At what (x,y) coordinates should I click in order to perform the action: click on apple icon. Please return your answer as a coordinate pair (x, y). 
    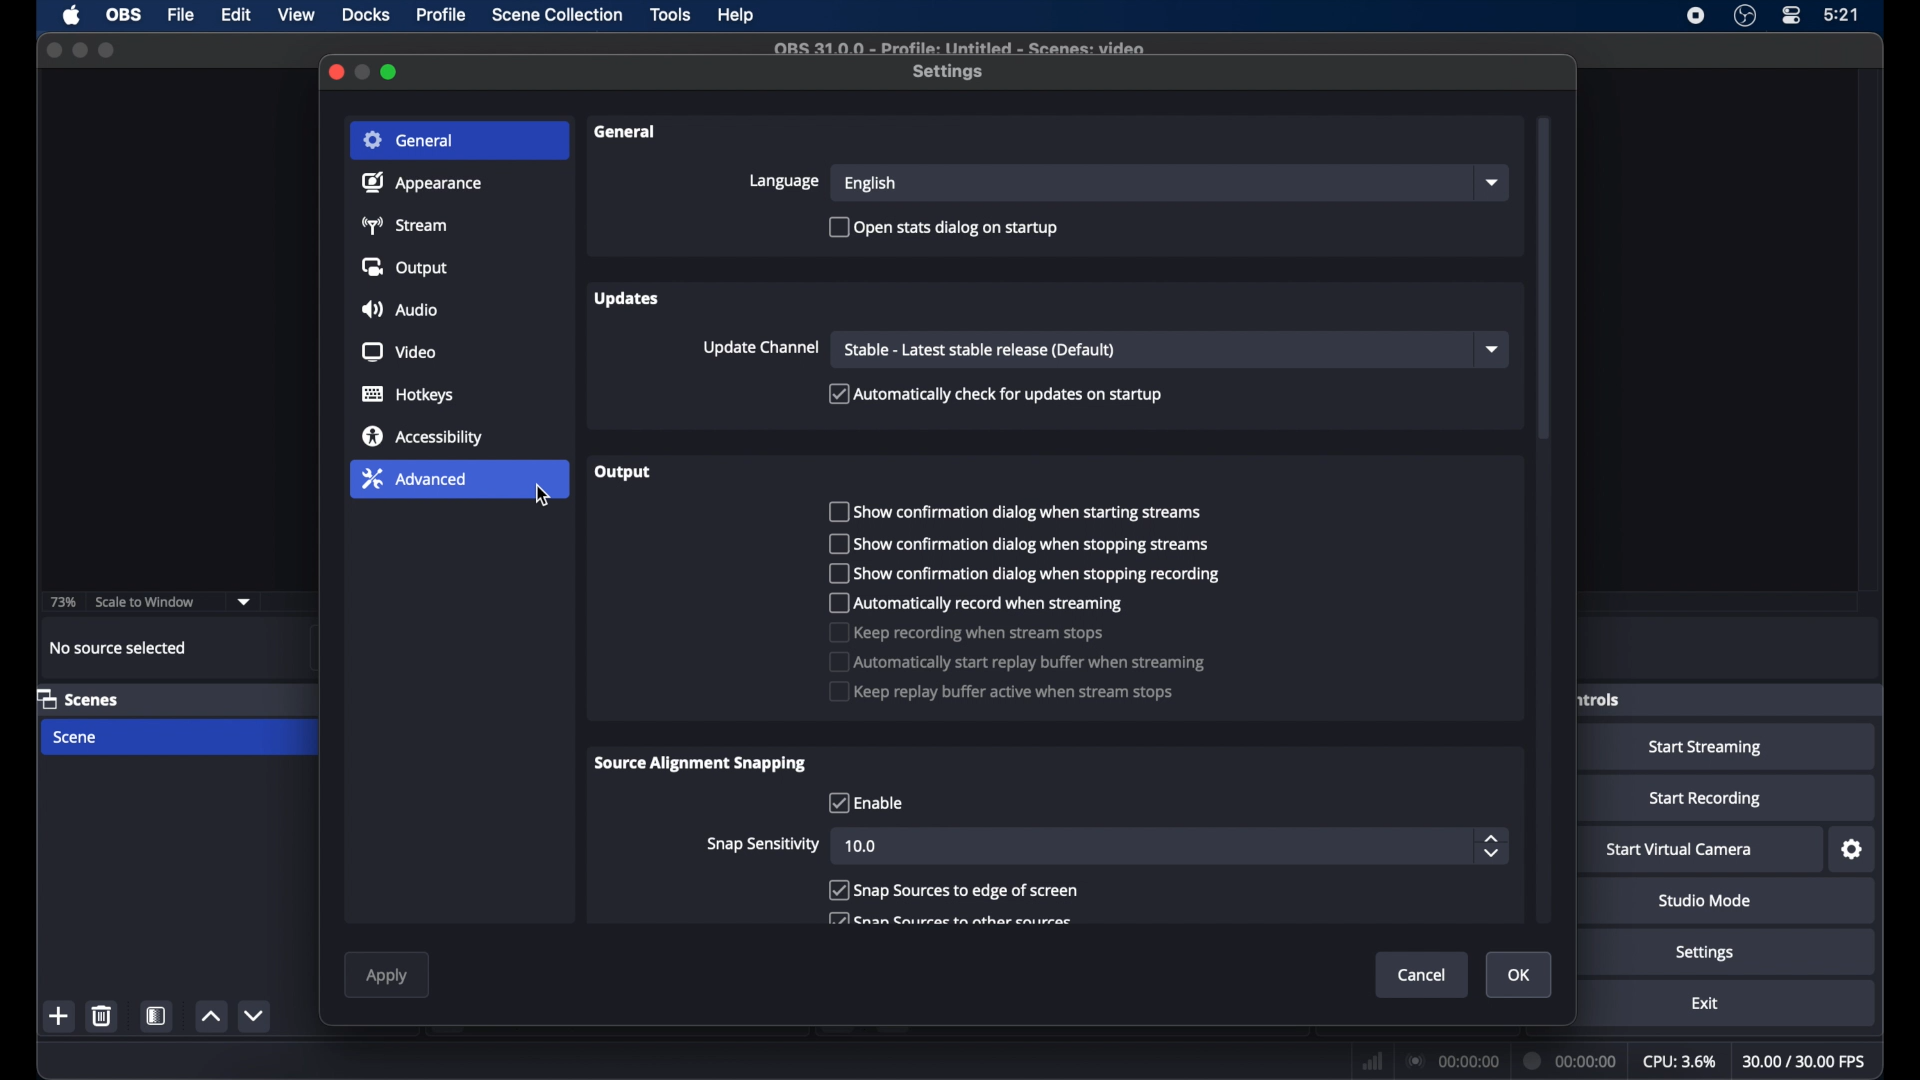
    Looking at the image, I should click on (71, 15).